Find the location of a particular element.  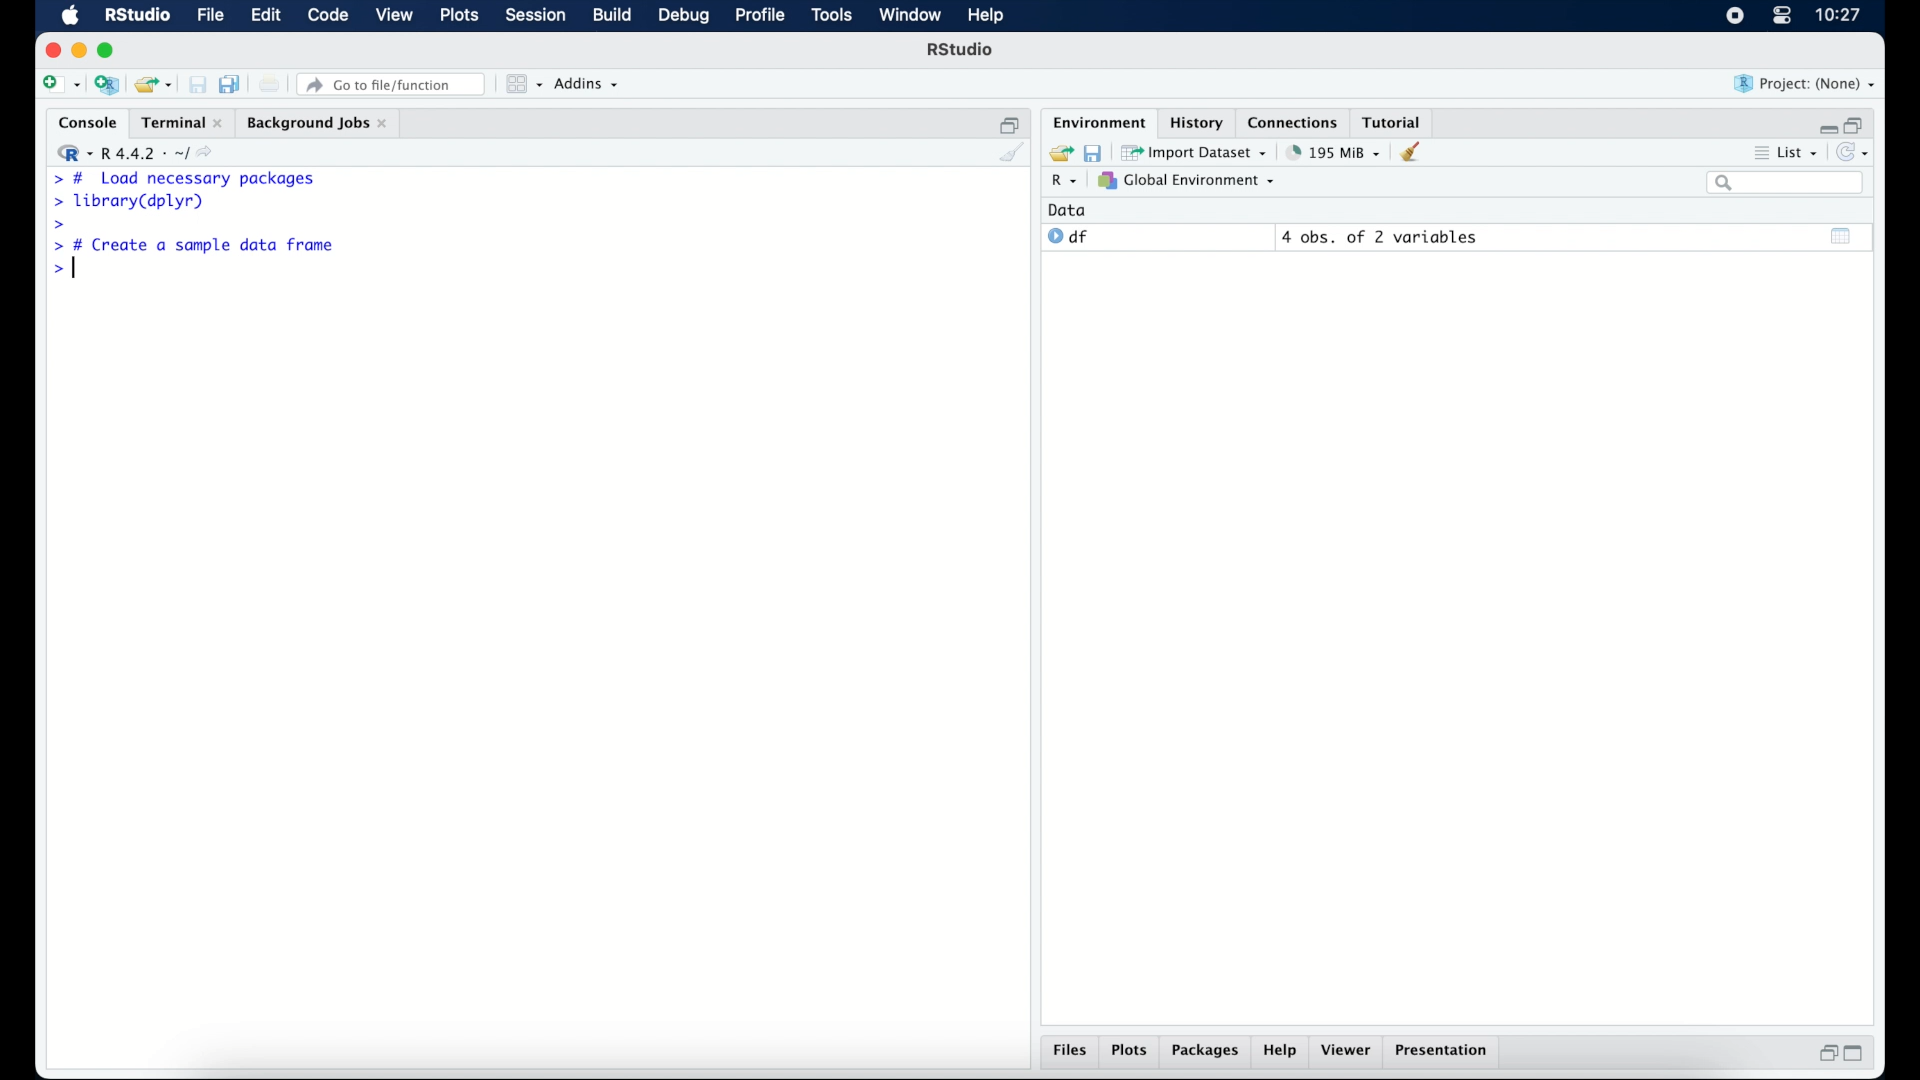

global environment is located at coordinates (1187, 181).